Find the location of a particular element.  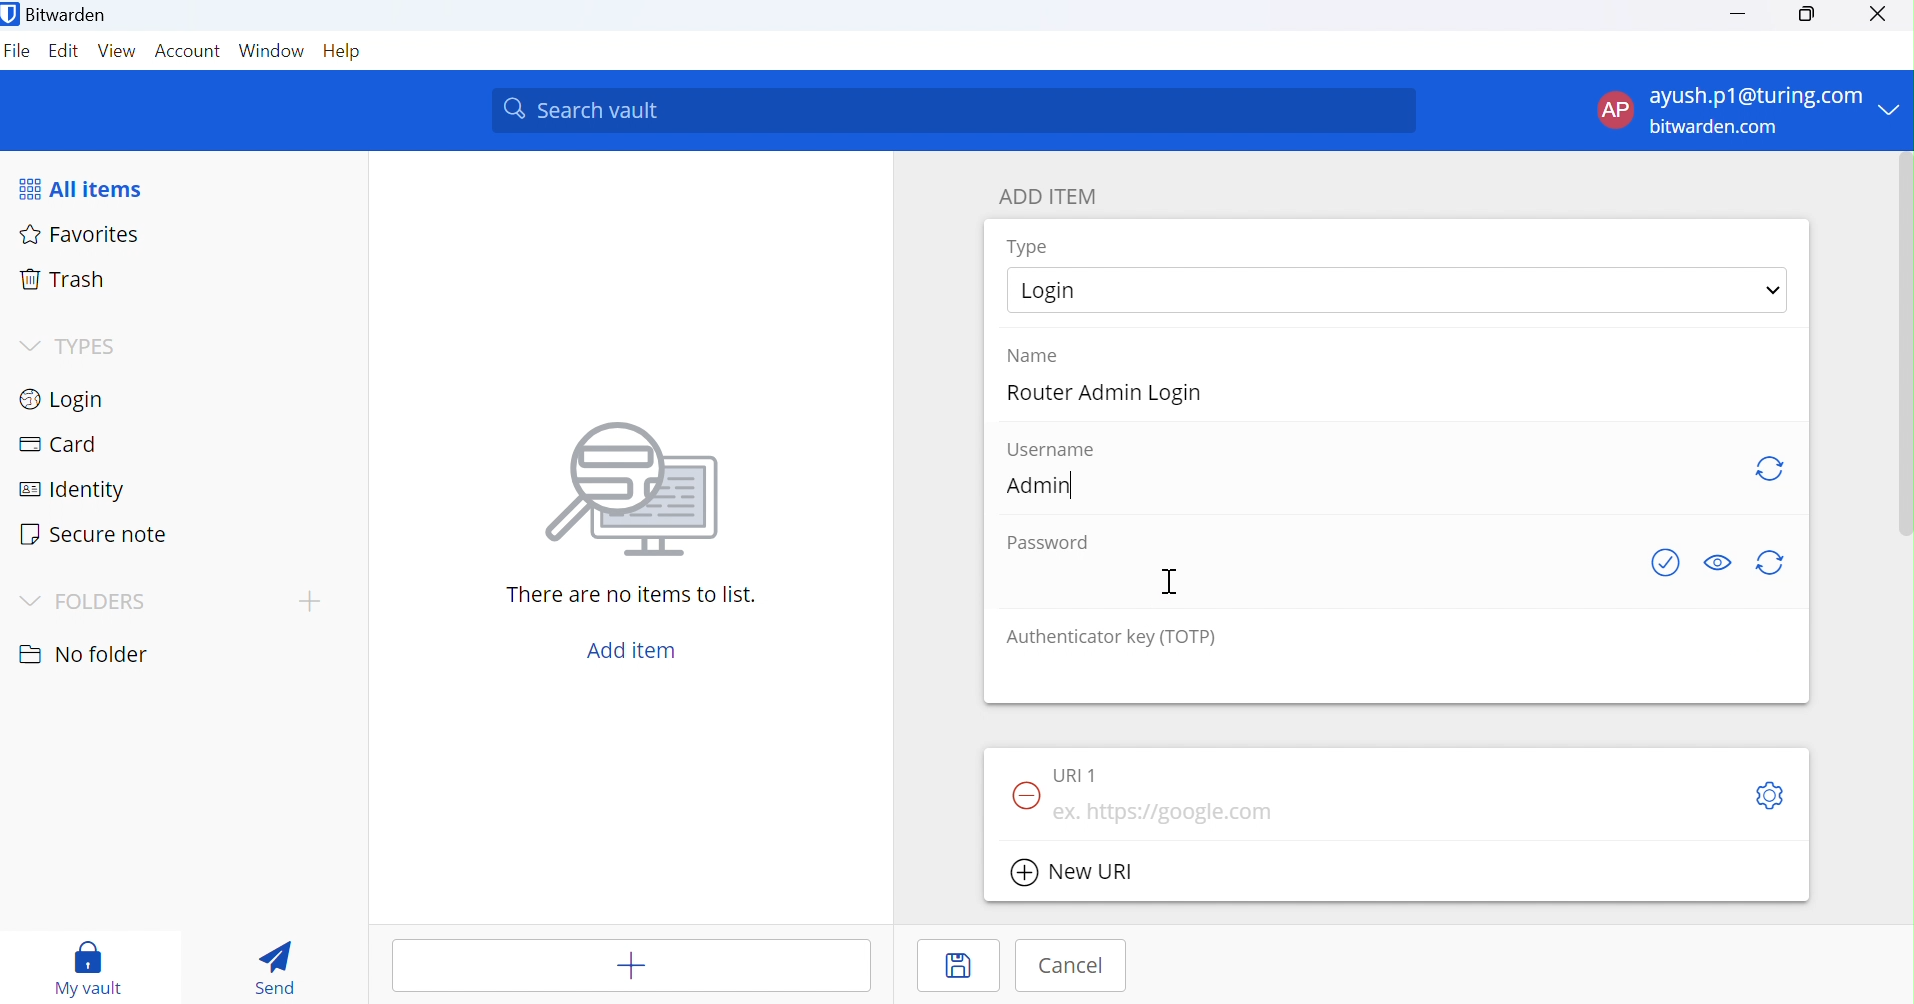

No folder is located at coordinates (82, 650).